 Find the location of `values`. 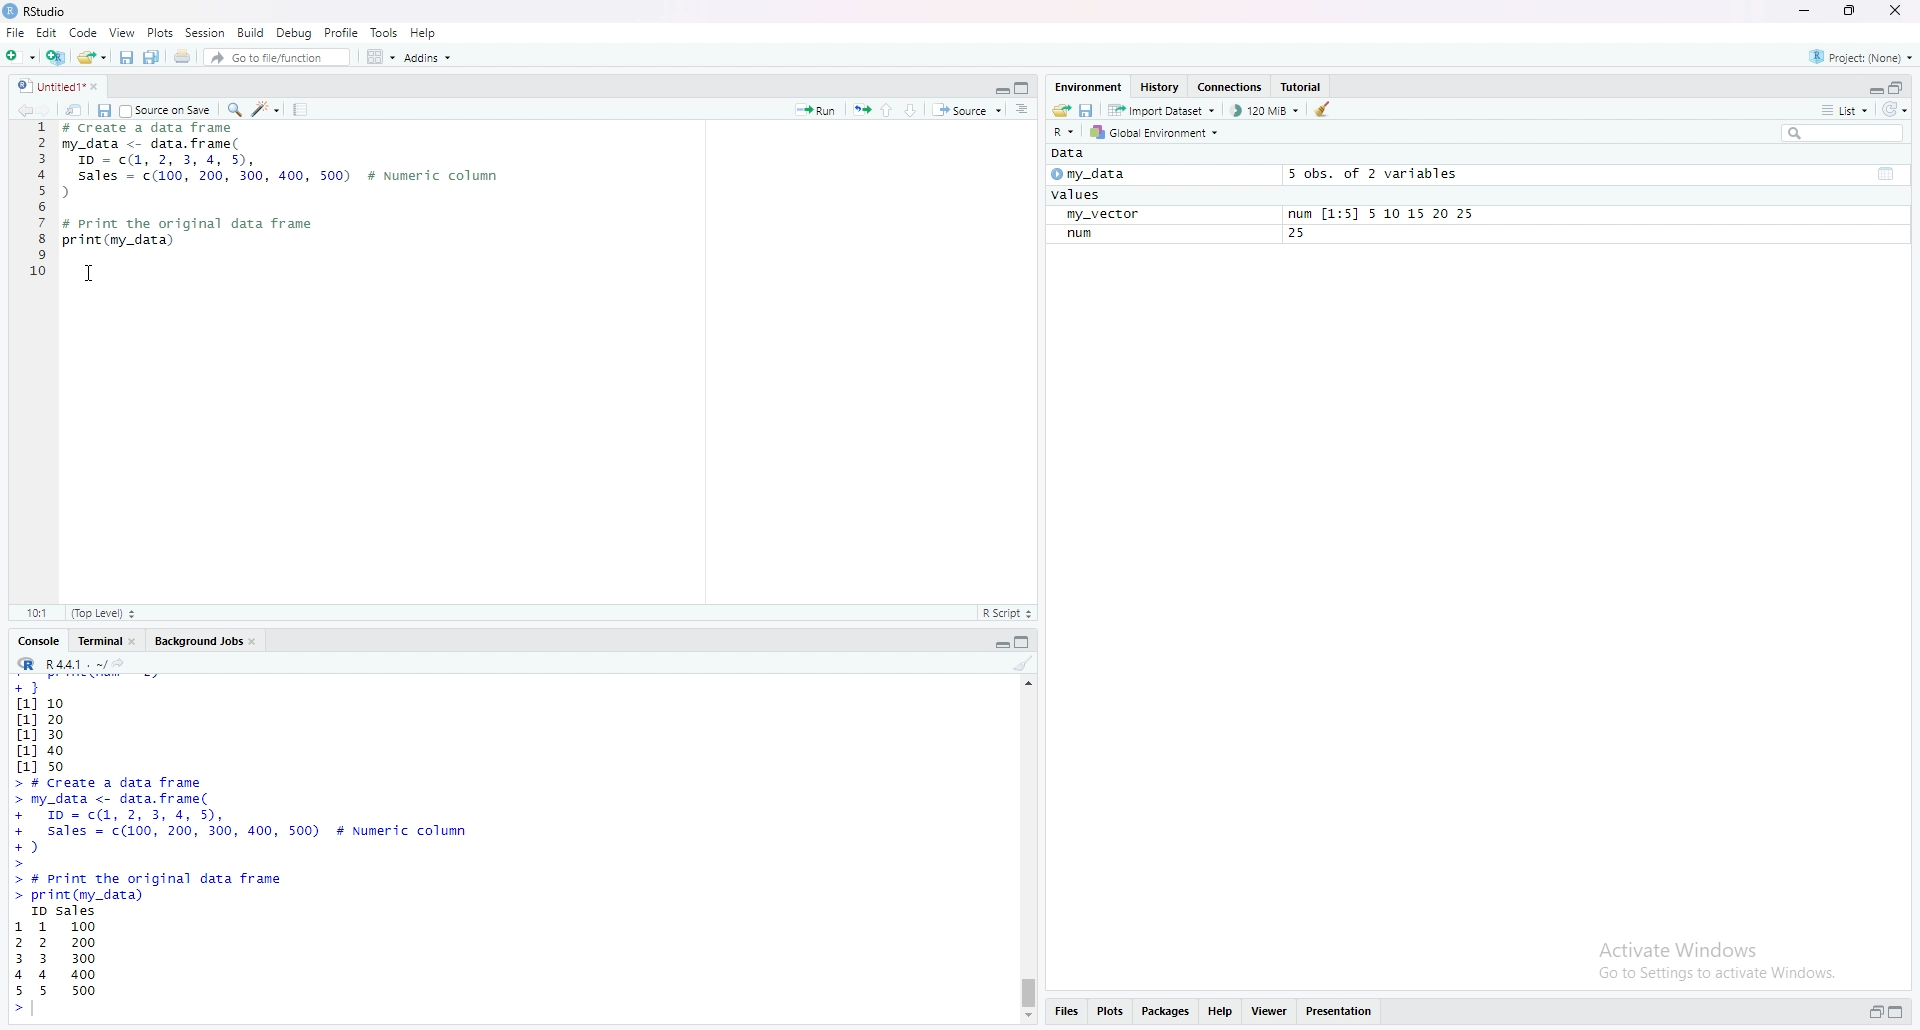

values is located at coordinates (1076, 196).